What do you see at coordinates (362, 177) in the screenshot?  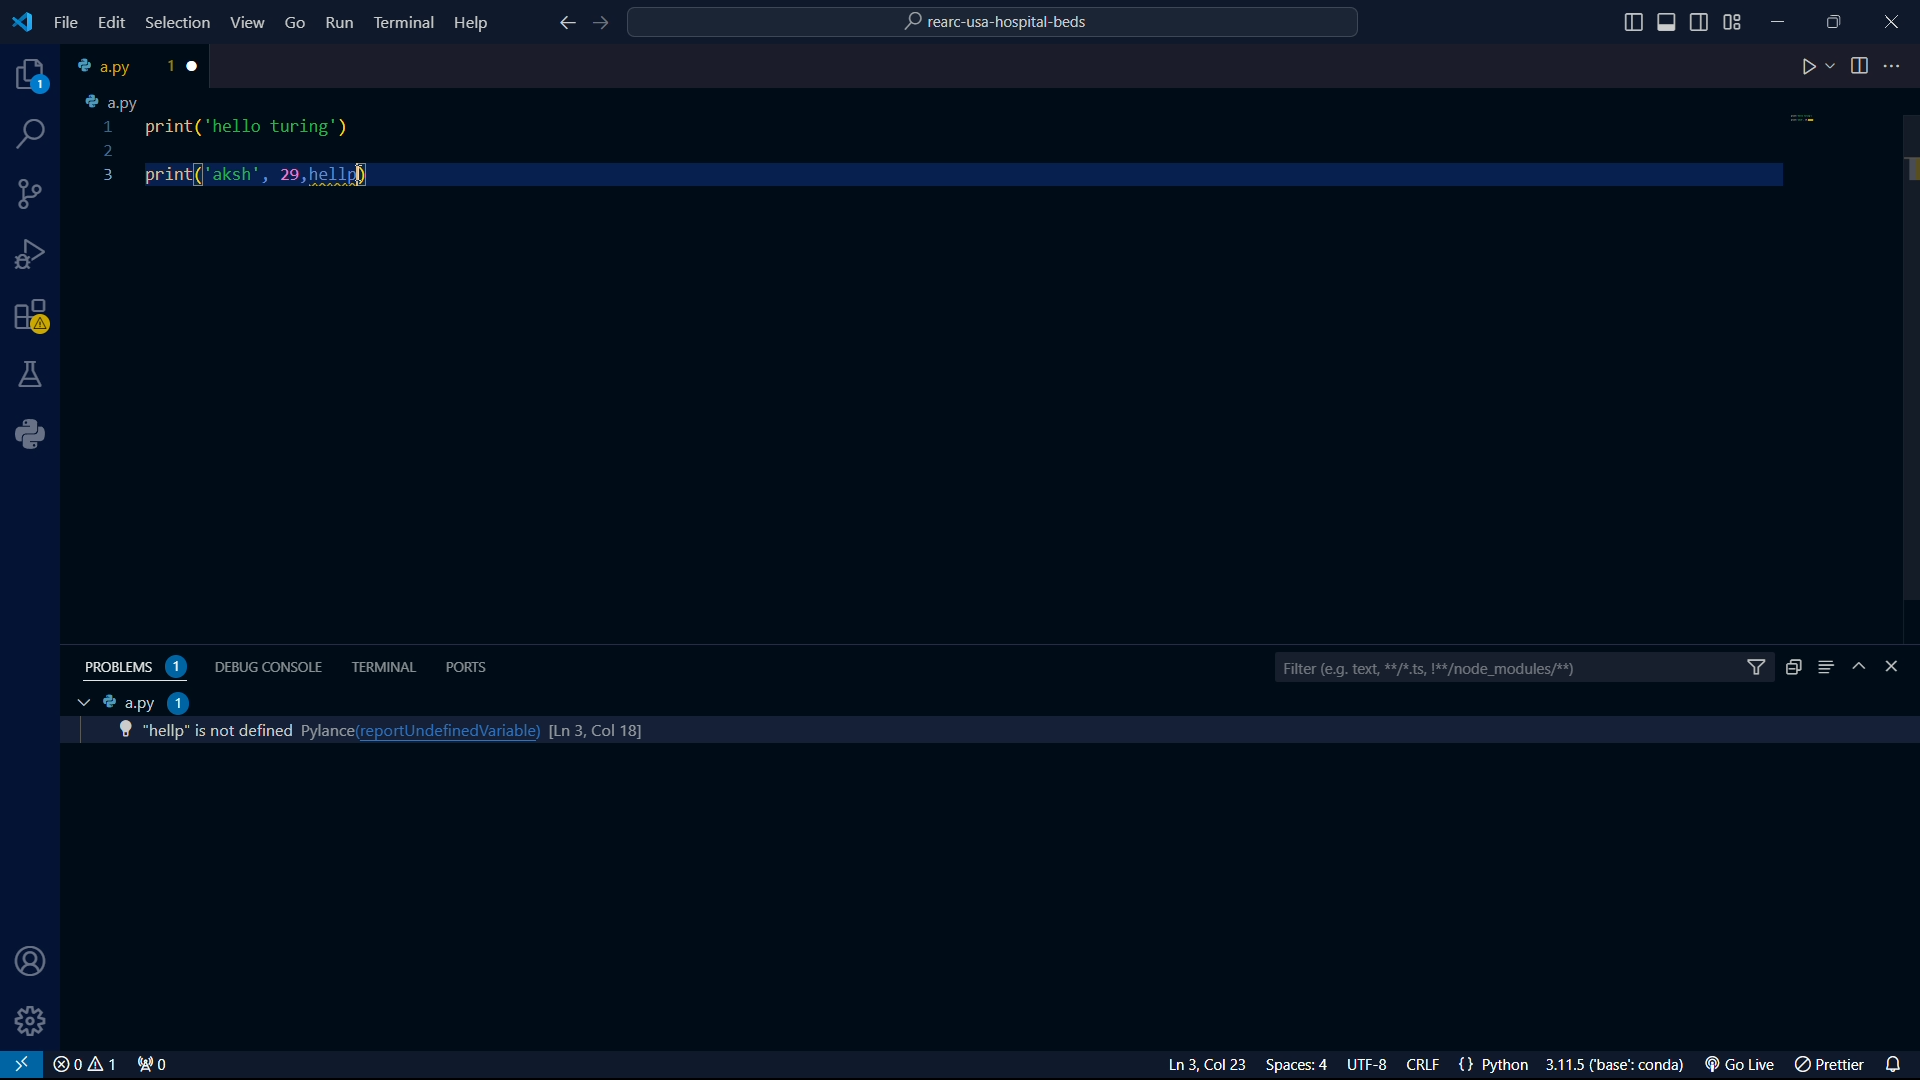 I see `cursor` at bounding box center [362, 177].